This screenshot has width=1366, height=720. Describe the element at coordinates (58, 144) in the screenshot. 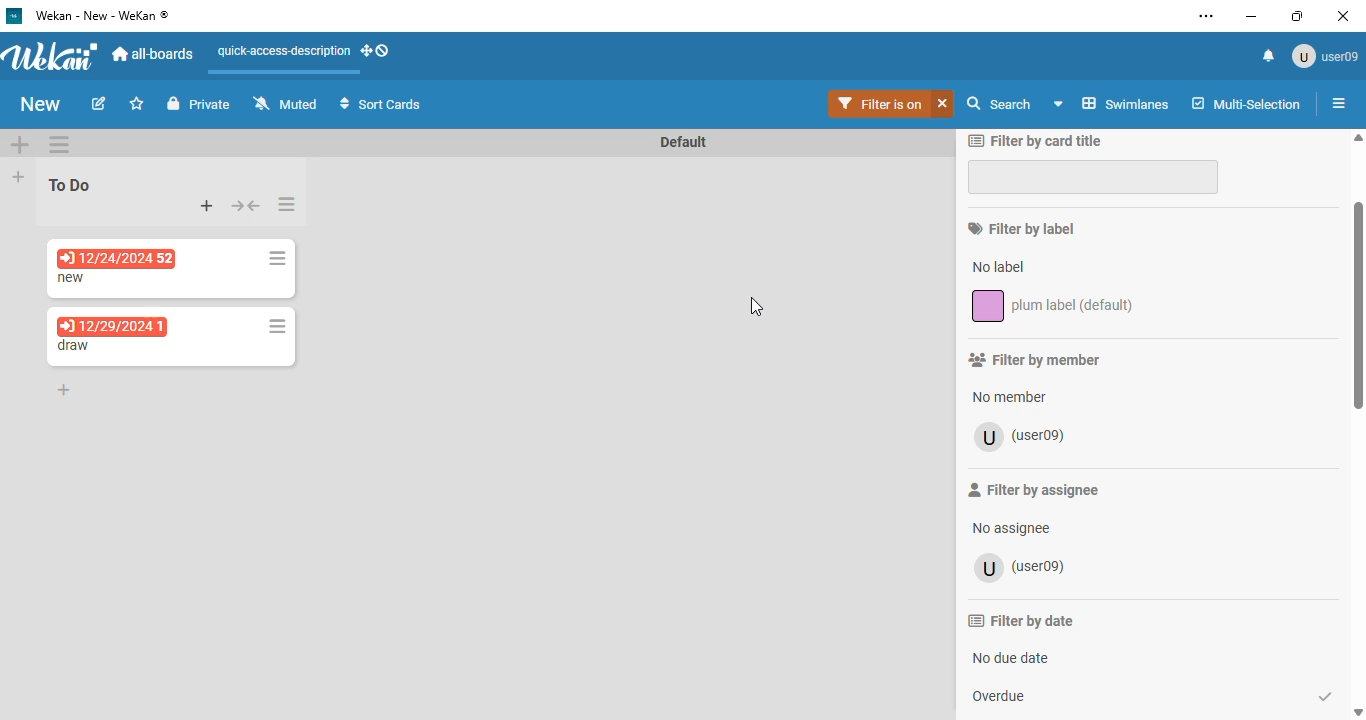

I see `swimlane actions` at that location.